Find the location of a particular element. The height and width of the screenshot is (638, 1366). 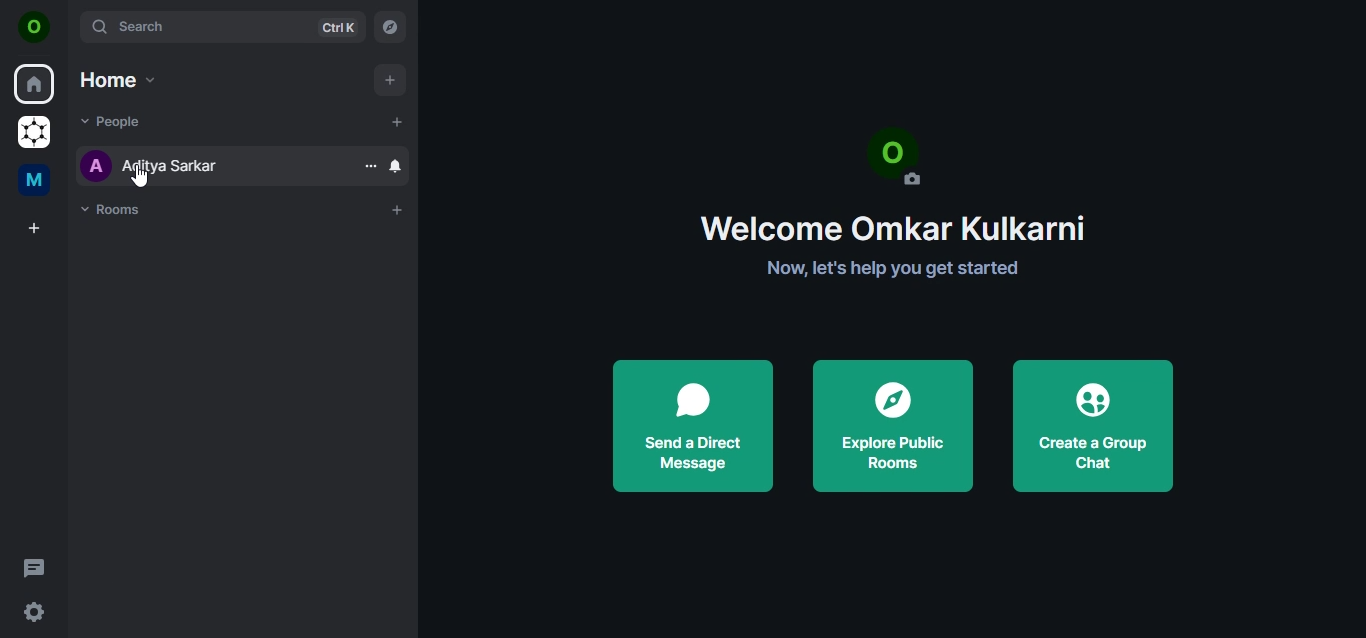

send a direct message is located at coordinates (689, 423).